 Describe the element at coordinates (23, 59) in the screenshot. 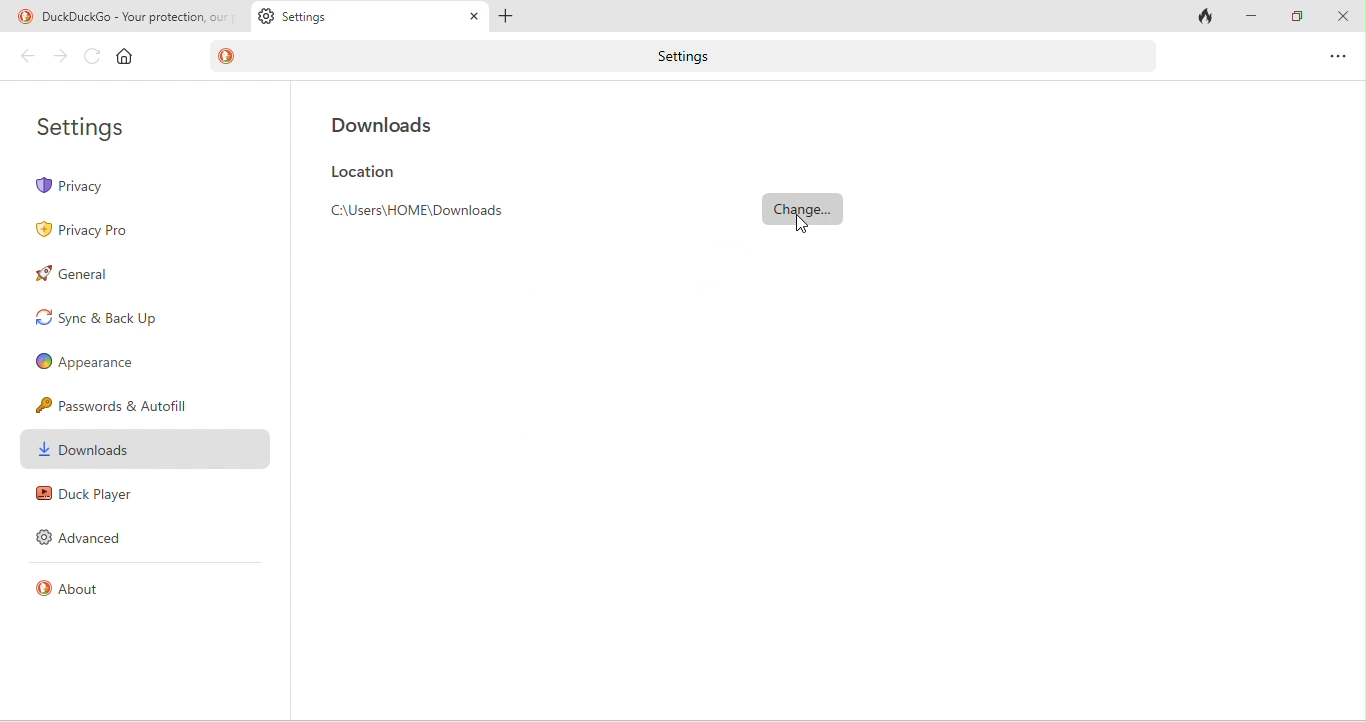

I see `back` at that location.